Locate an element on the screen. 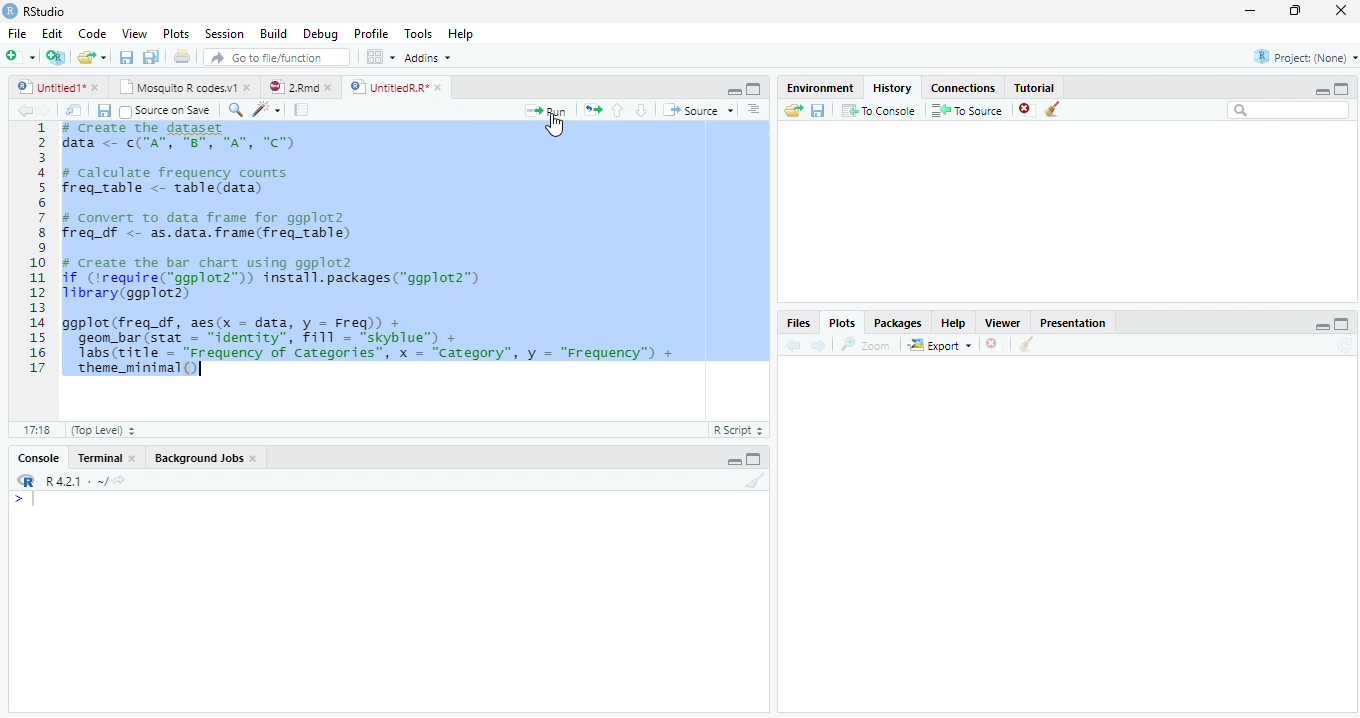 Image resolution: width=1360 pixels, height=718 pixels. 1.1 is located at coordinates (32, 429).